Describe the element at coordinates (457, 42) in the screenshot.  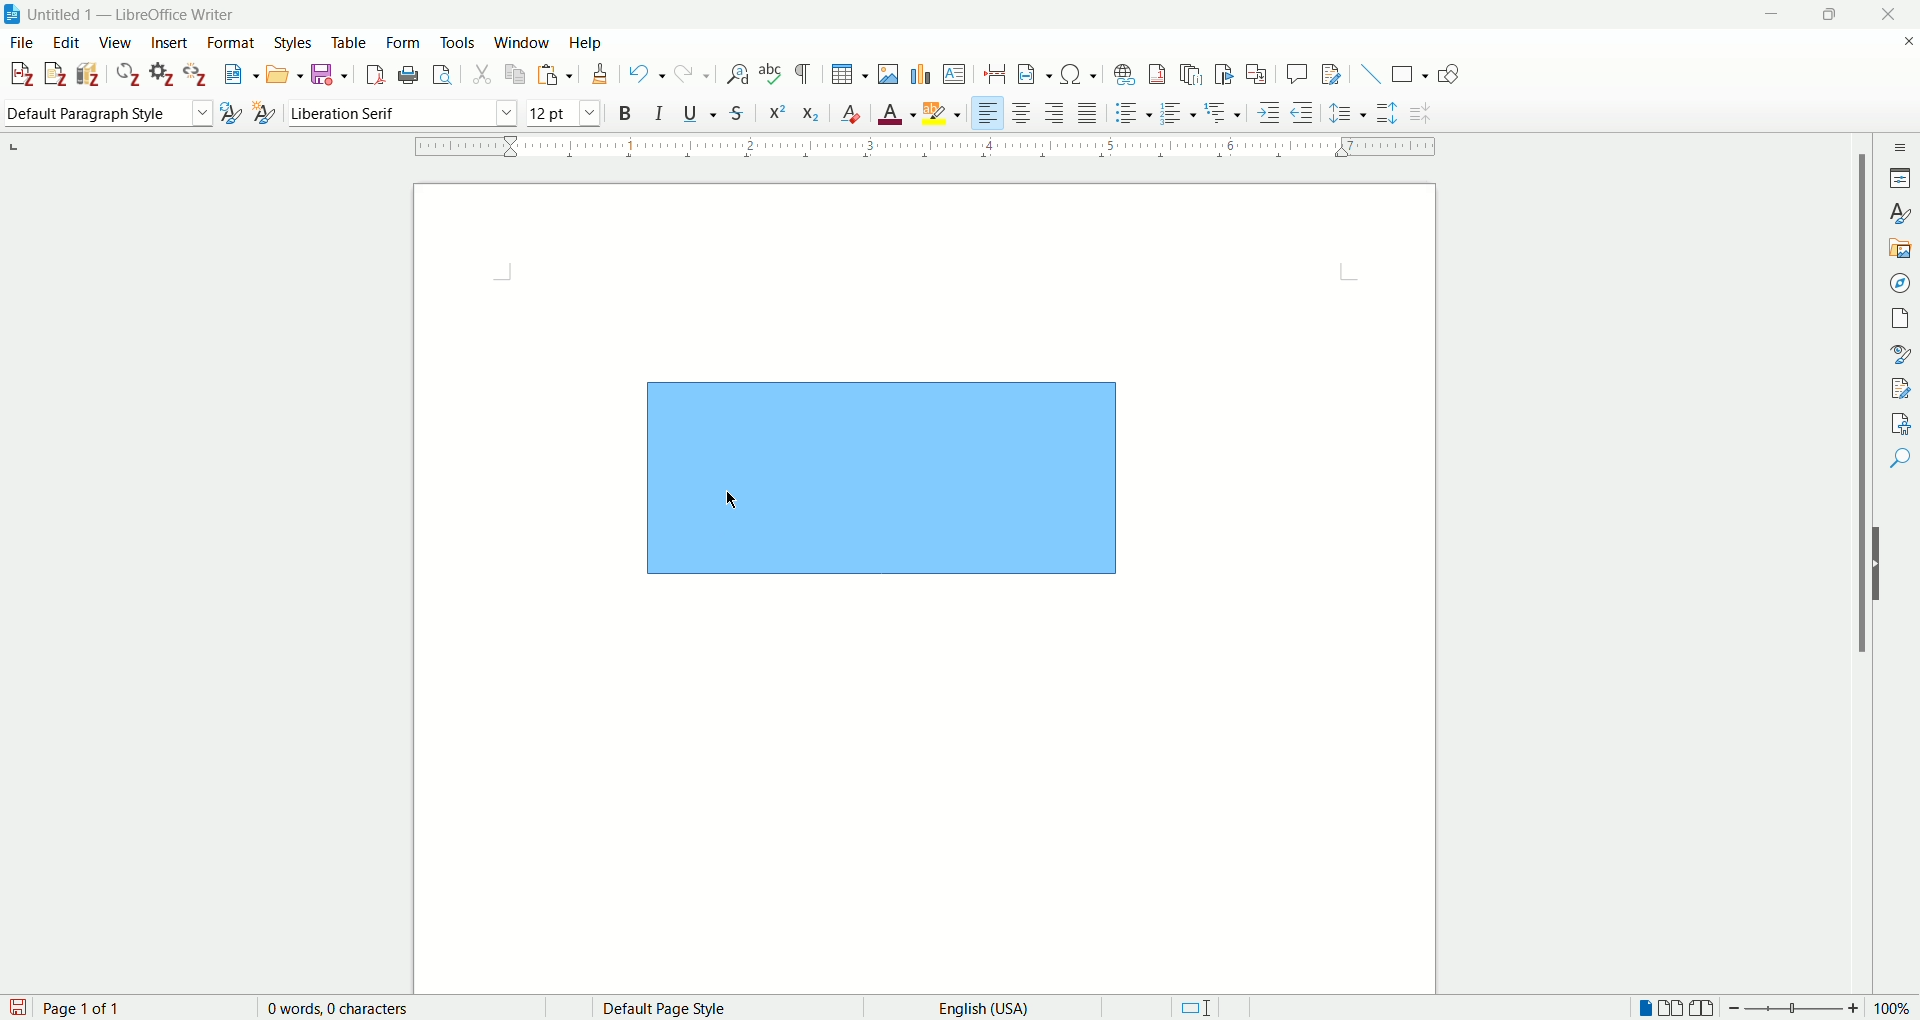
I see `tools` at that location.